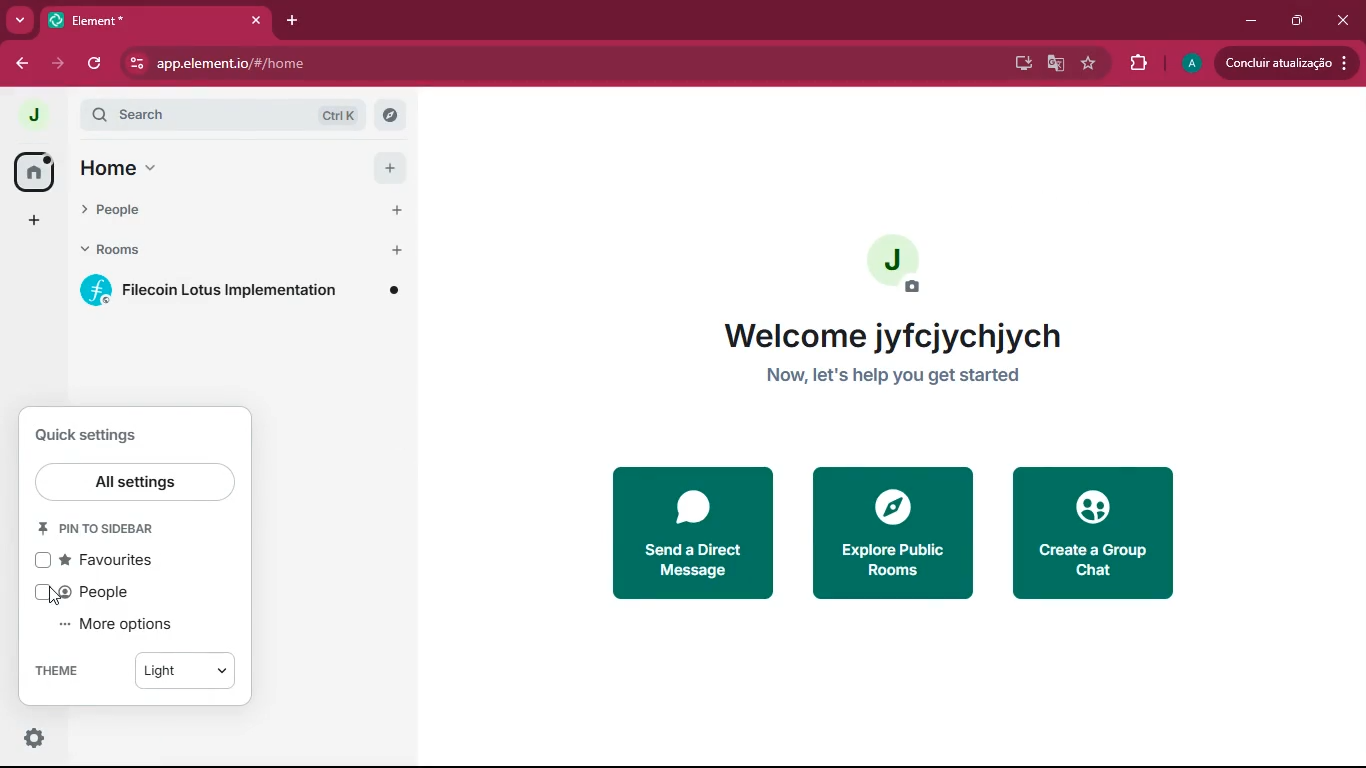 This screenshot has height=768, width=1366. Describe the element at coordinates (103, 595) in the screenshot. I see `people` at that location.